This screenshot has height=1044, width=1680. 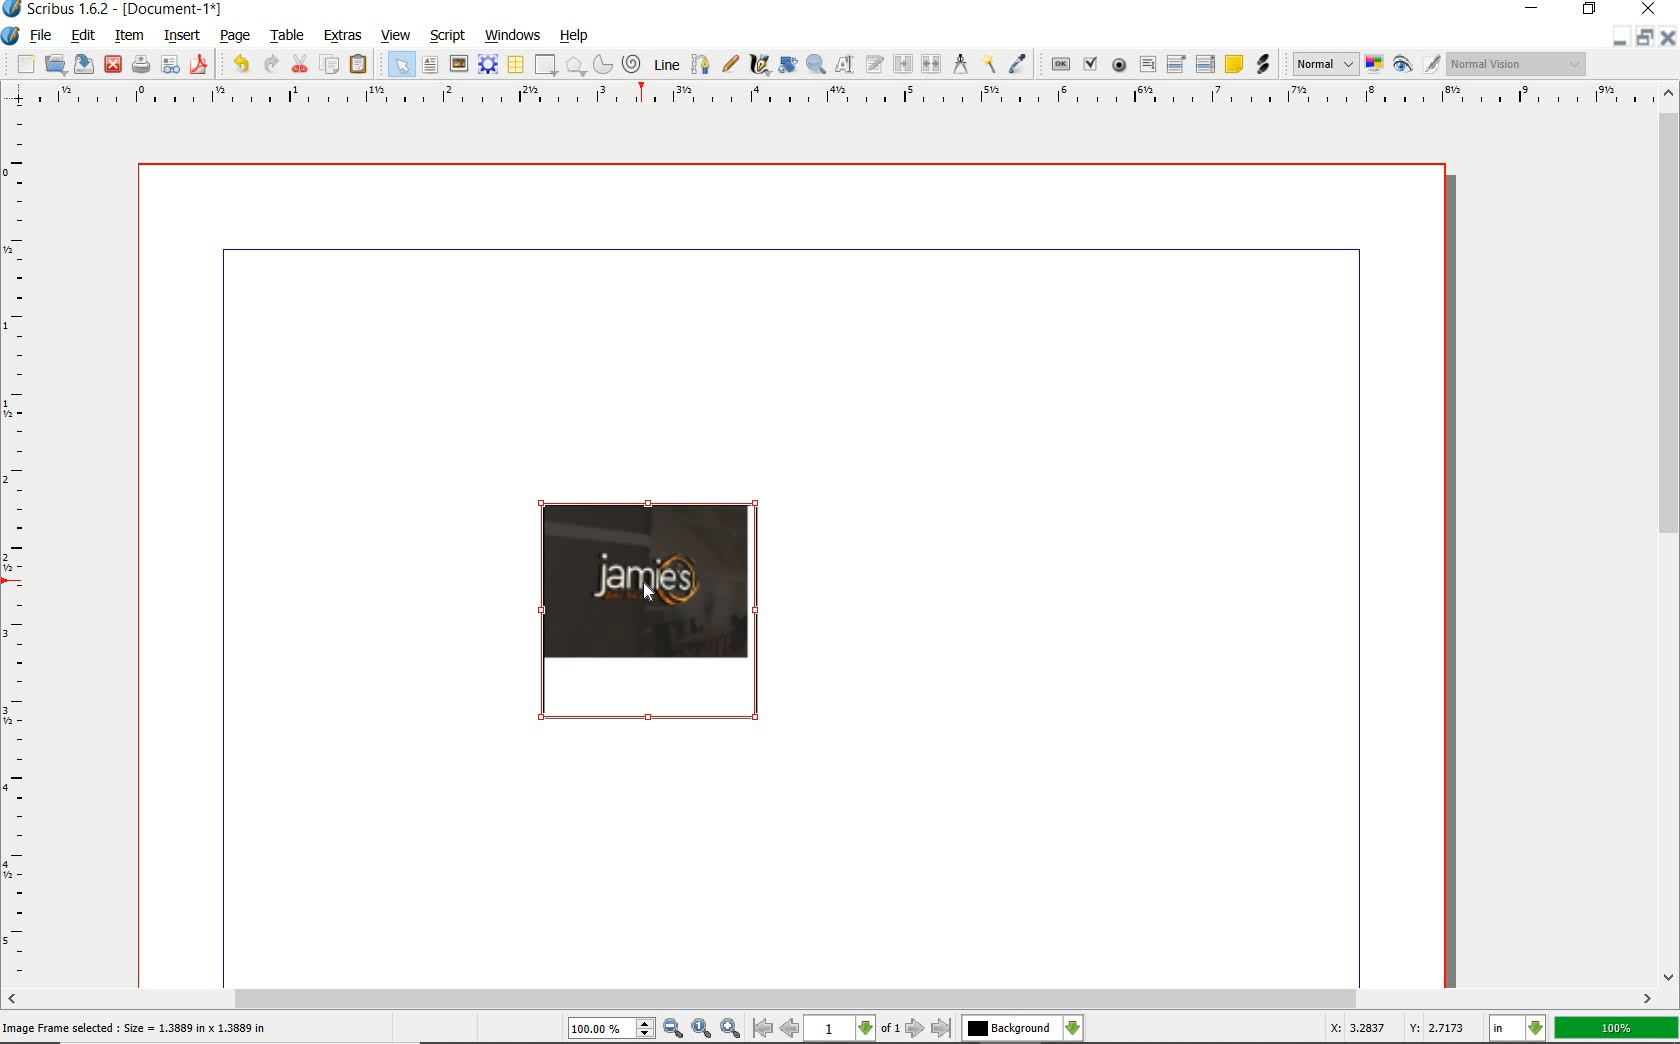 I want to click on ruler, so click(x=826, y=97).